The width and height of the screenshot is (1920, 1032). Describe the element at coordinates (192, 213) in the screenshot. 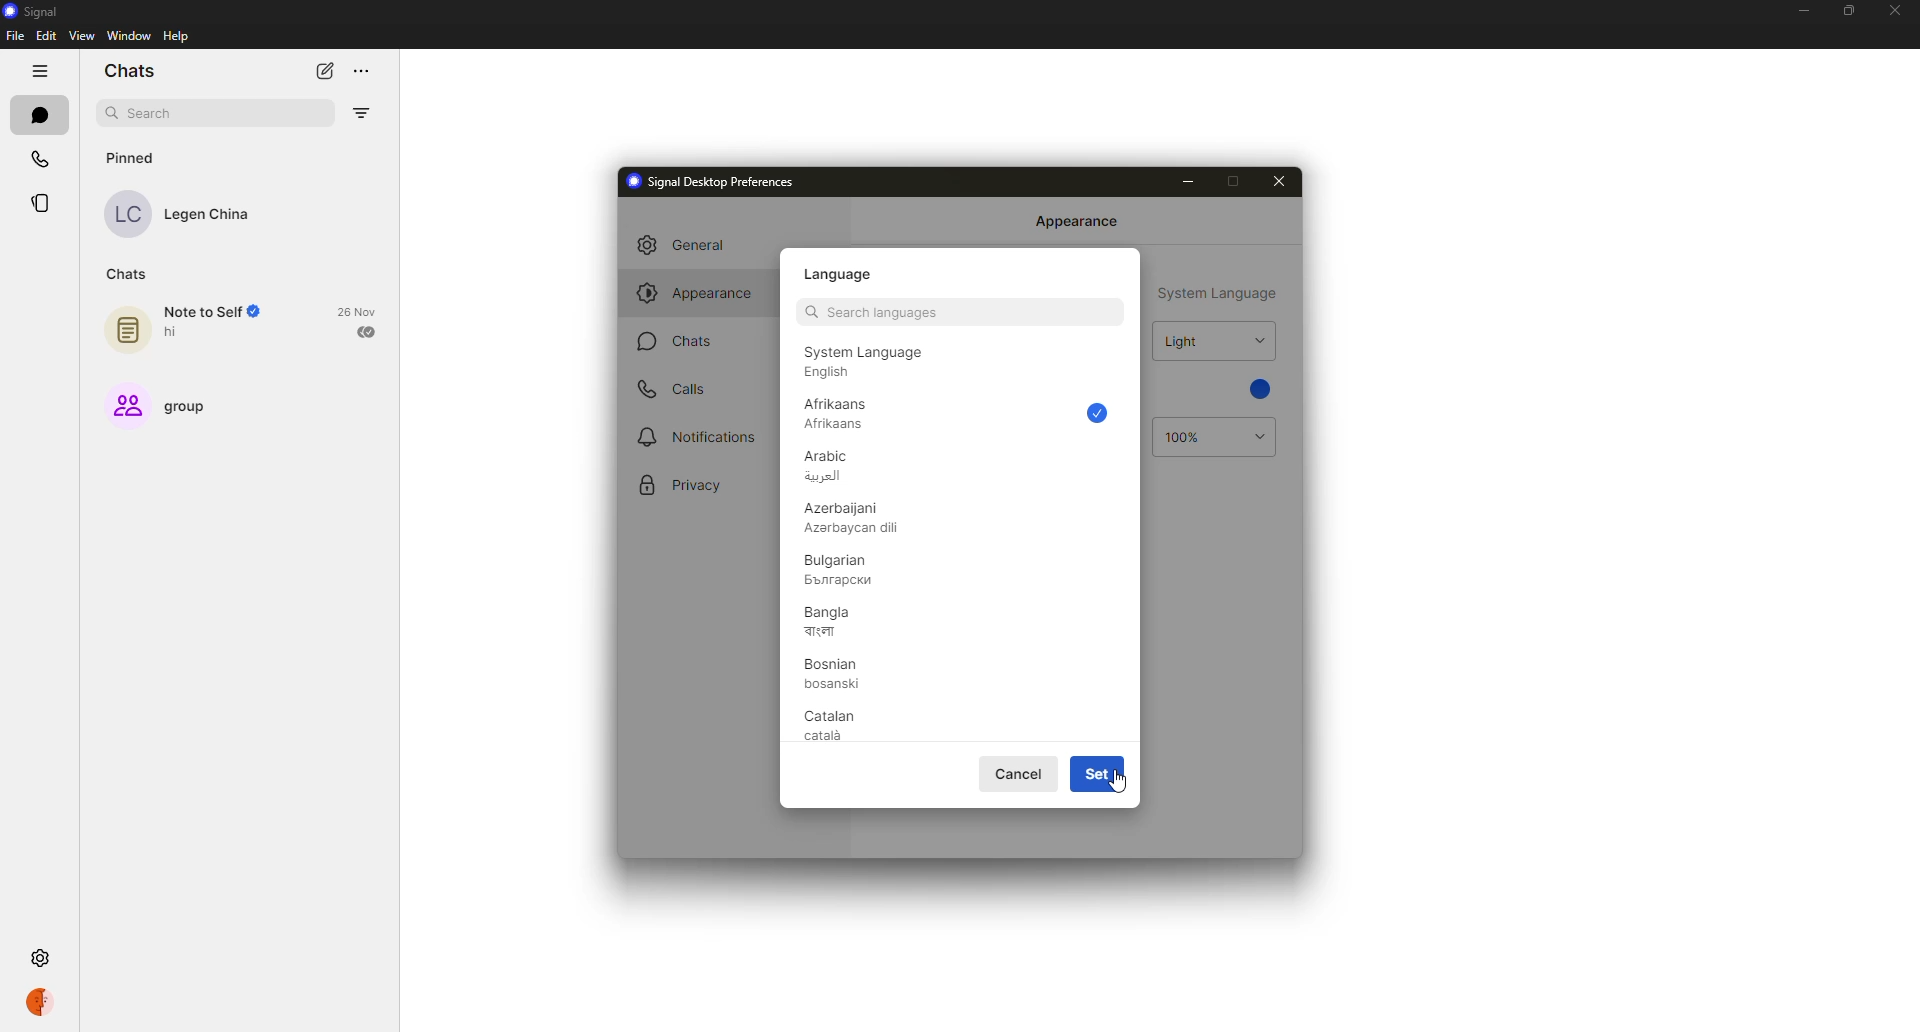

I see `contact` at that location.